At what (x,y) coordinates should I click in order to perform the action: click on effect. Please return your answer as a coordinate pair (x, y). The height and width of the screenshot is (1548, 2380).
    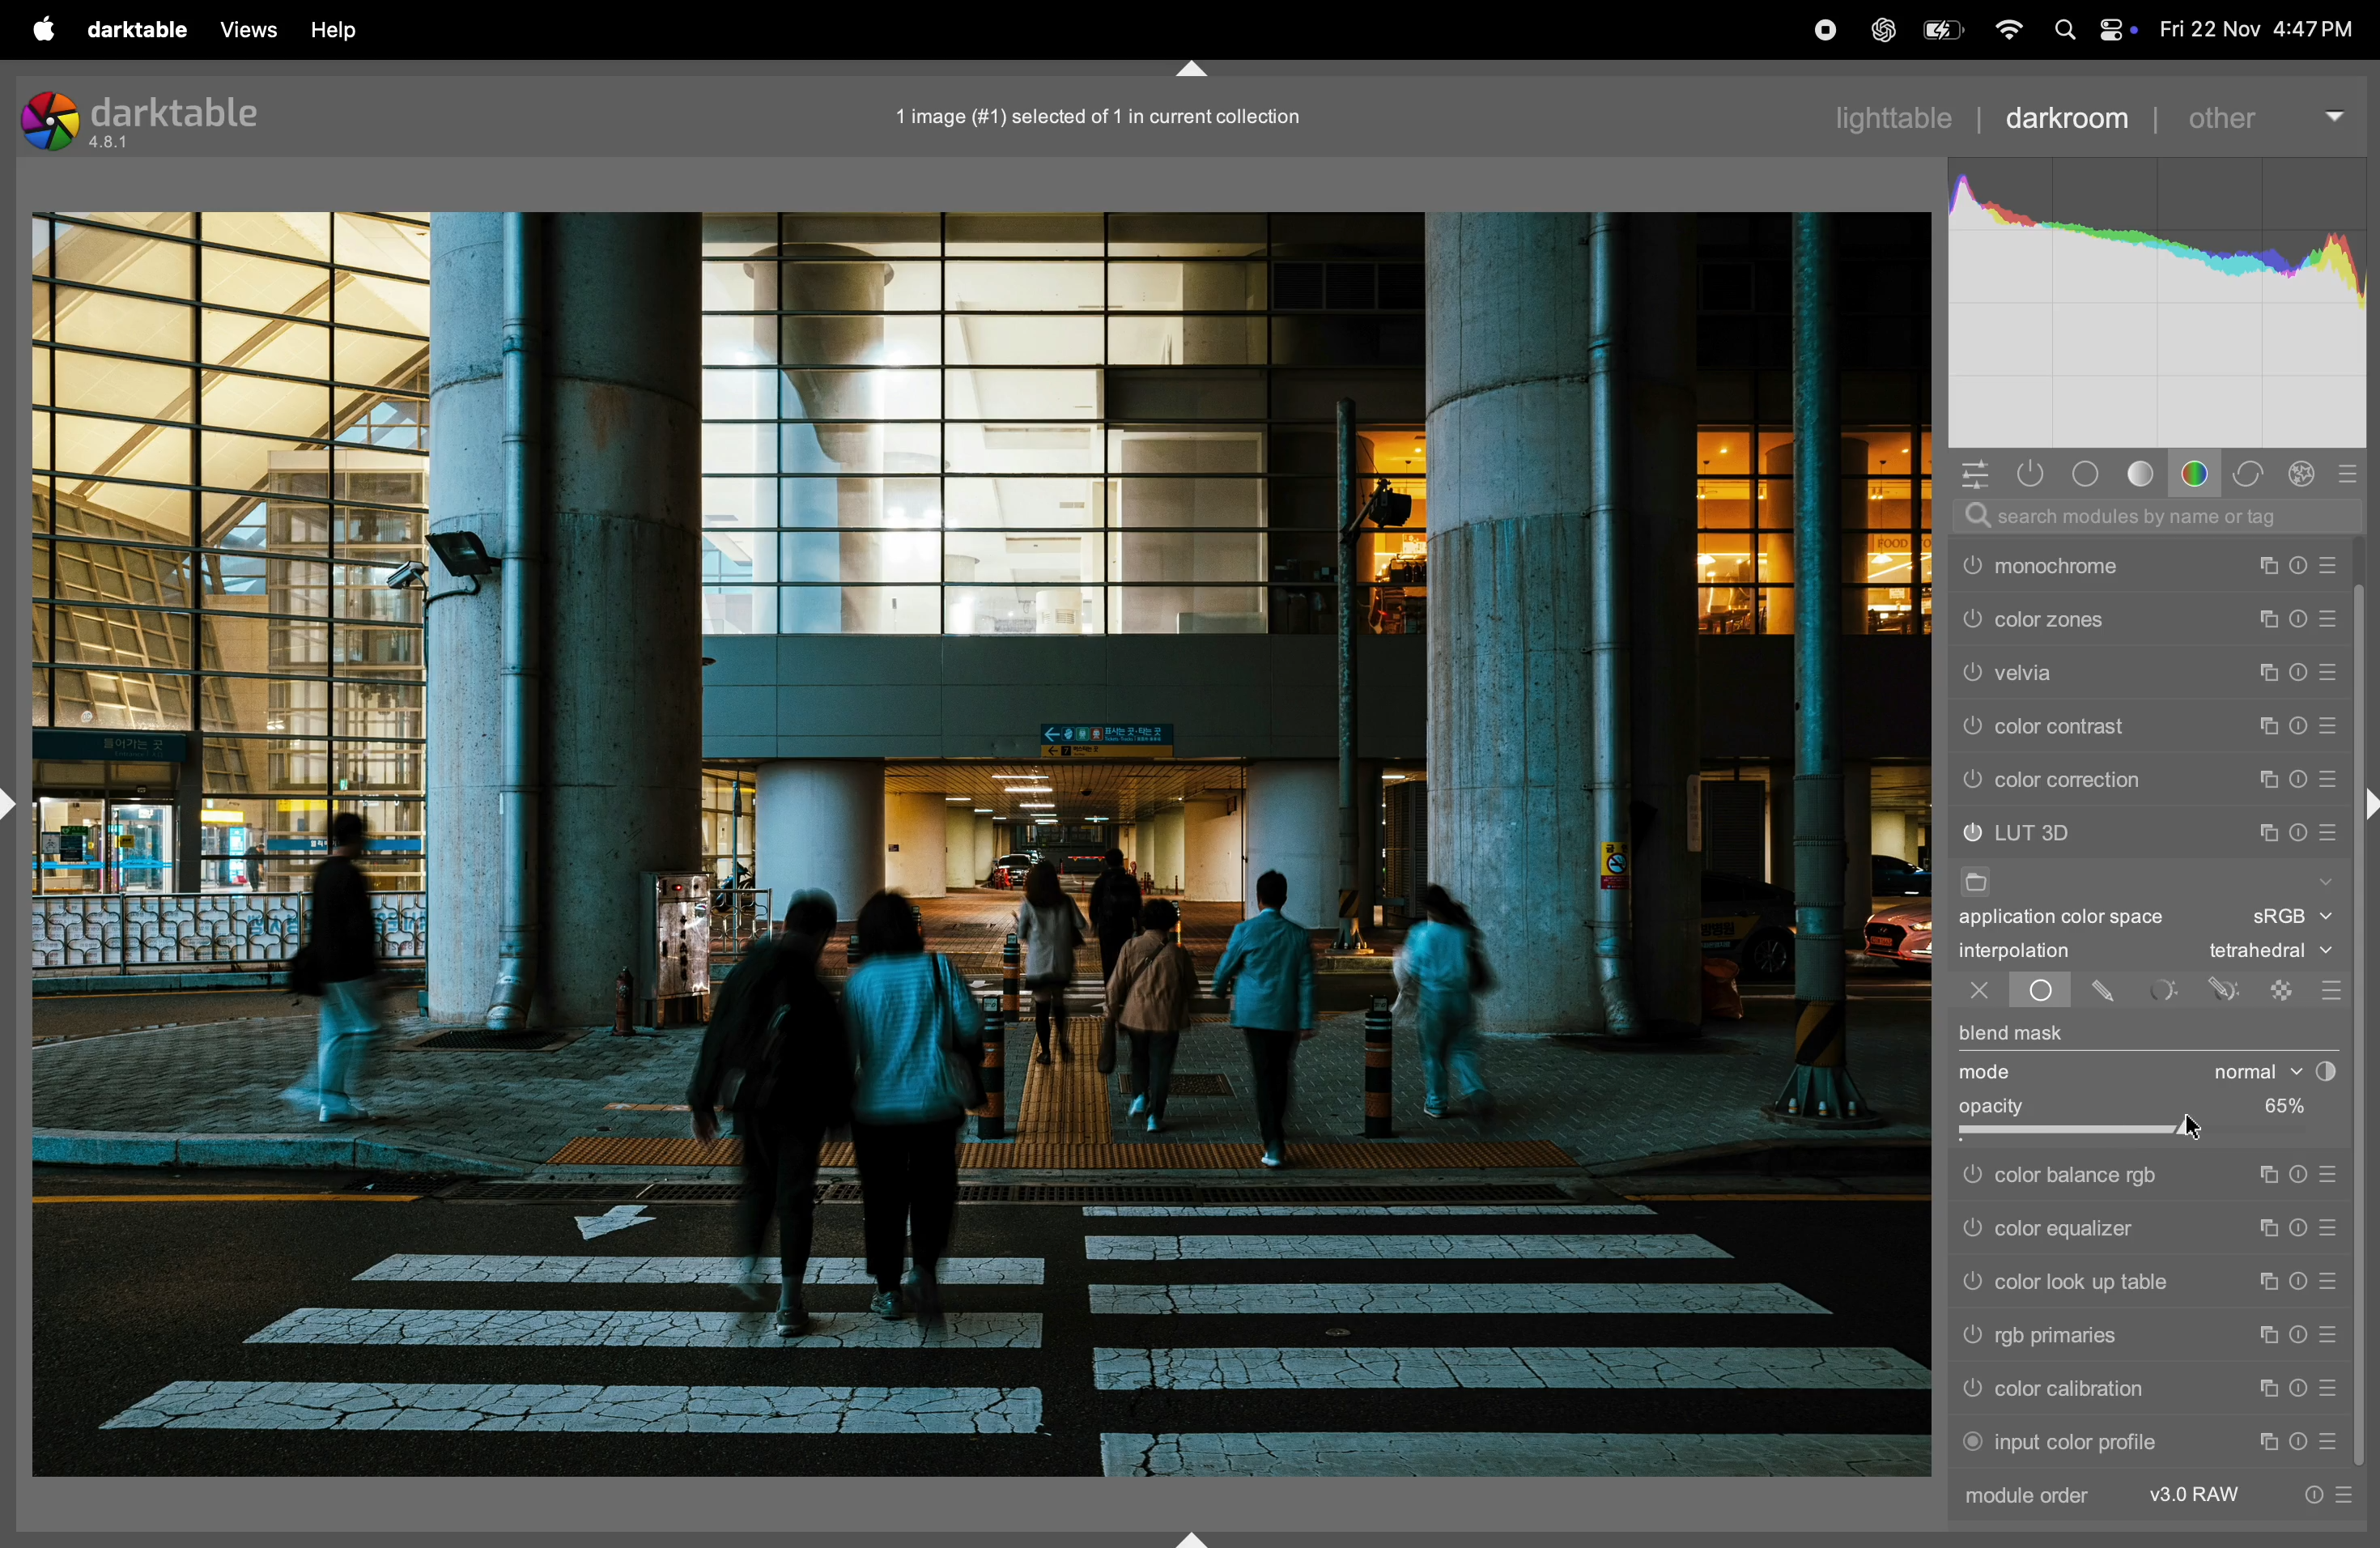
    Looking at the image, I should click on (2305, 474).